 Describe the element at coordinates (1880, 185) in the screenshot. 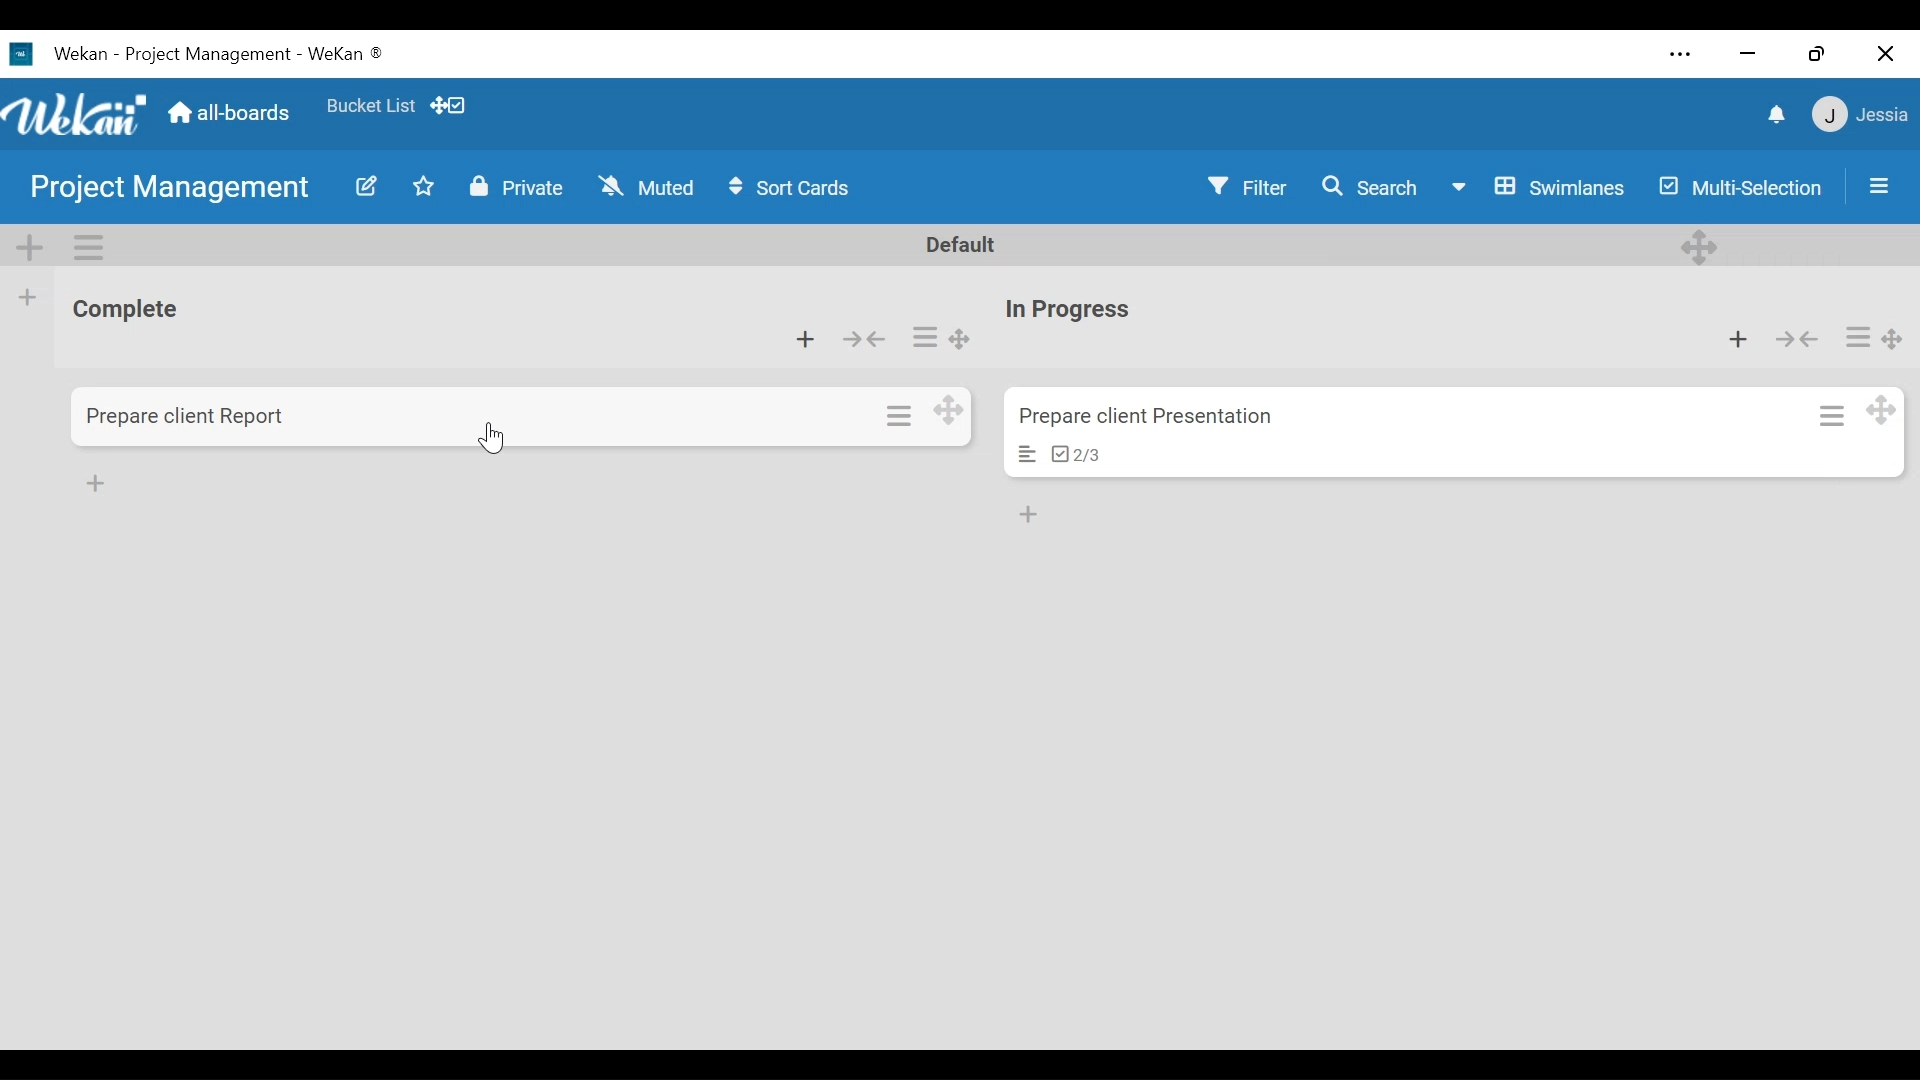

I see `Sidebar` at that location.